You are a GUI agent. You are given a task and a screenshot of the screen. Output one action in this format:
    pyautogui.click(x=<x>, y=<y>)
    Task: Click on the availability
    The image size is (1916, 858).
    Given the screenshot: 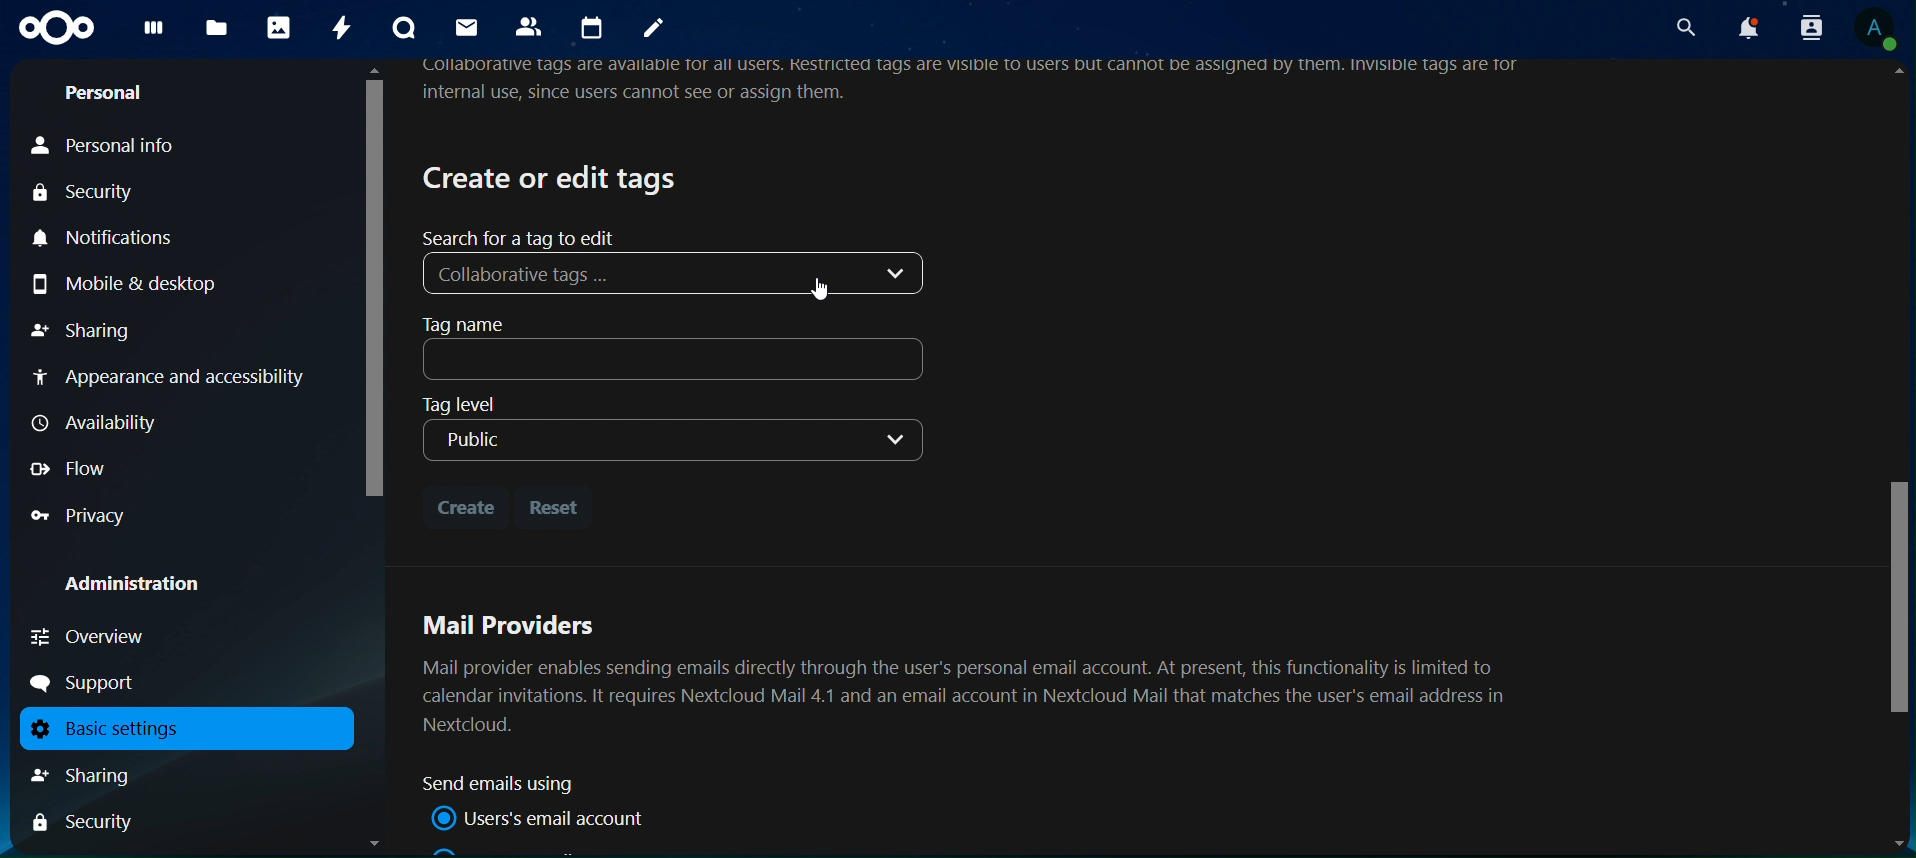 What is the action you would take?
    pyautogui.click(x=101, y=423)
    